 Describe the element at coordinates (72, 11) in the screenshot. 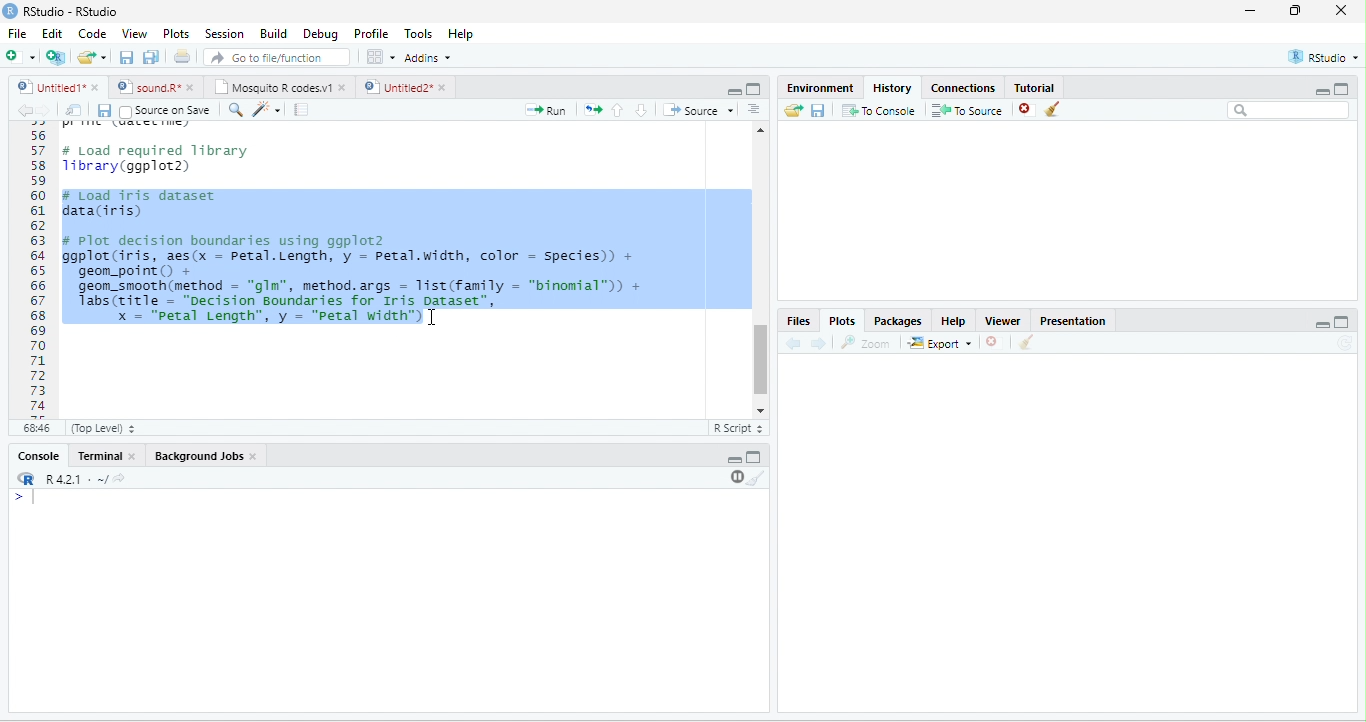

I see `RStudio-RStudio` at that location.